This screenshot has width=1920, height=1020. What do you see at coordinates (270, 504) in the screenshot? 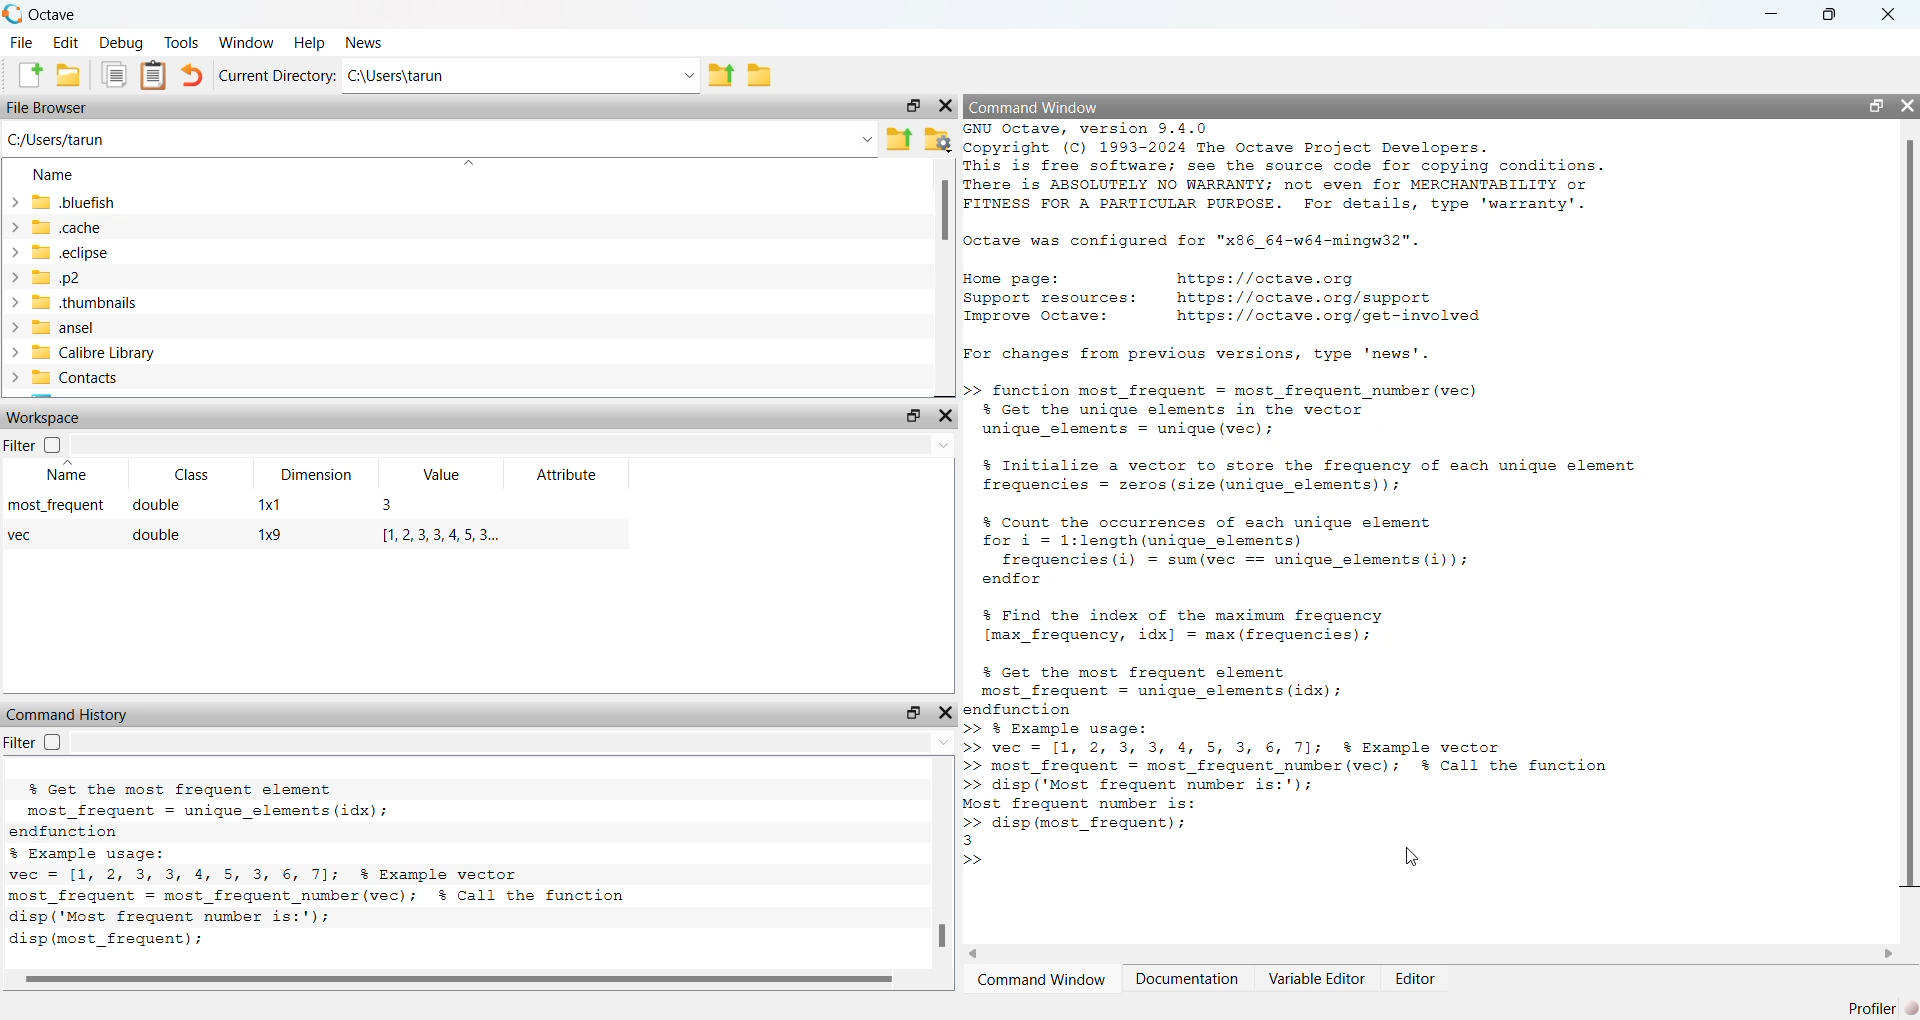
I see `1x1` at bounding box center [270, 504].